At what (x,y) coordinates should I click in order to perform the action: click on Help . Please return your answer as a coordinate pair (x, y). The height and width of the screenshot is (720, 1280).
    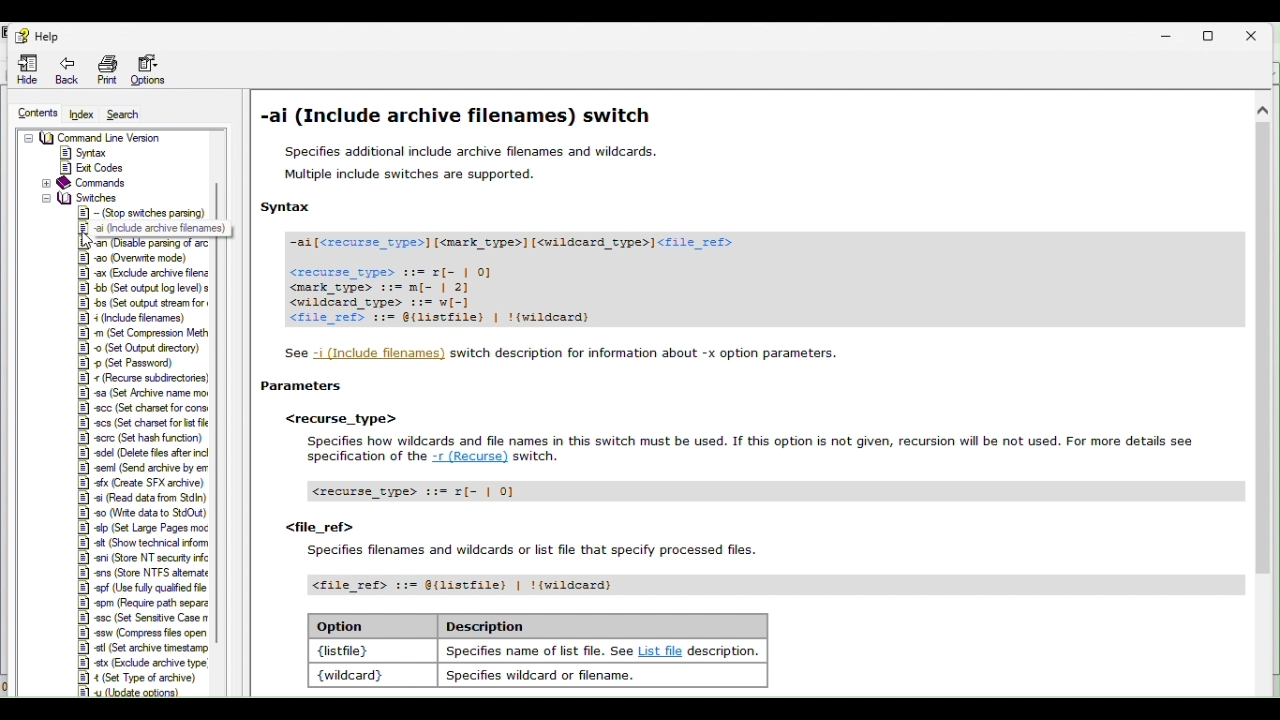
    Looking at the image, I should click on (34, 34).